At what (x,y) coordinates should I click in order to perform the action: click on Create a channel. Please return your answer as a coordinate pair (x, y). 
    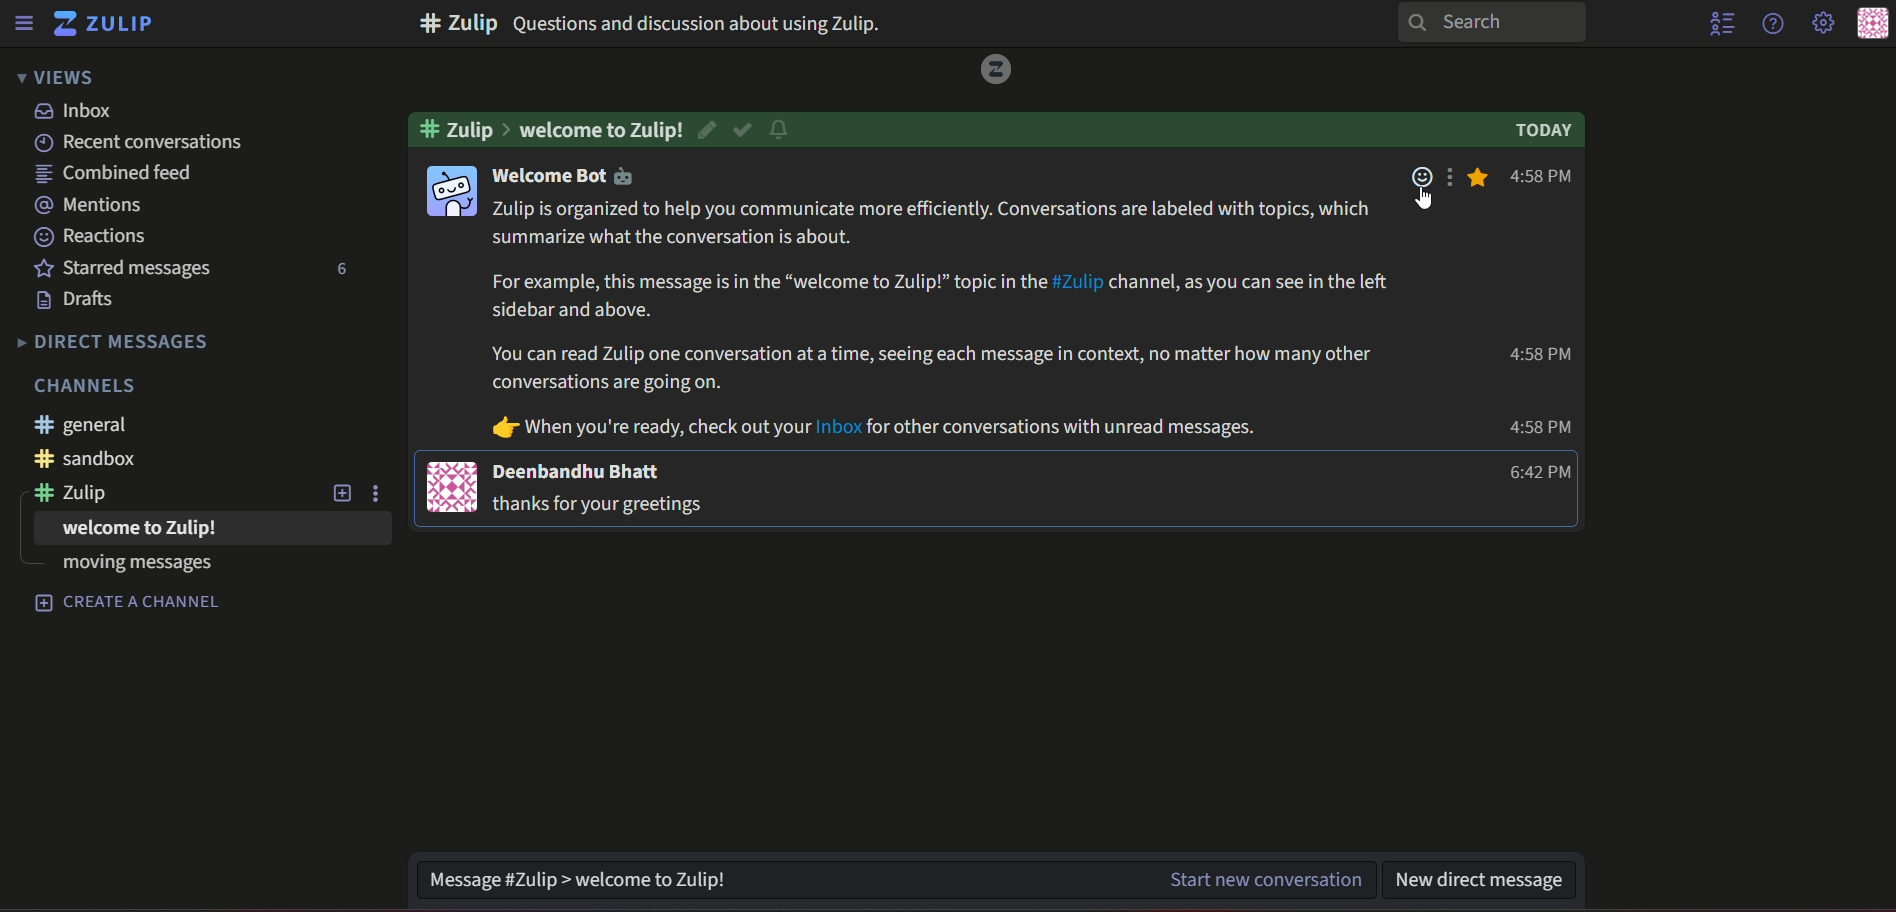
    Looking at the image, I should click on (128, 603).